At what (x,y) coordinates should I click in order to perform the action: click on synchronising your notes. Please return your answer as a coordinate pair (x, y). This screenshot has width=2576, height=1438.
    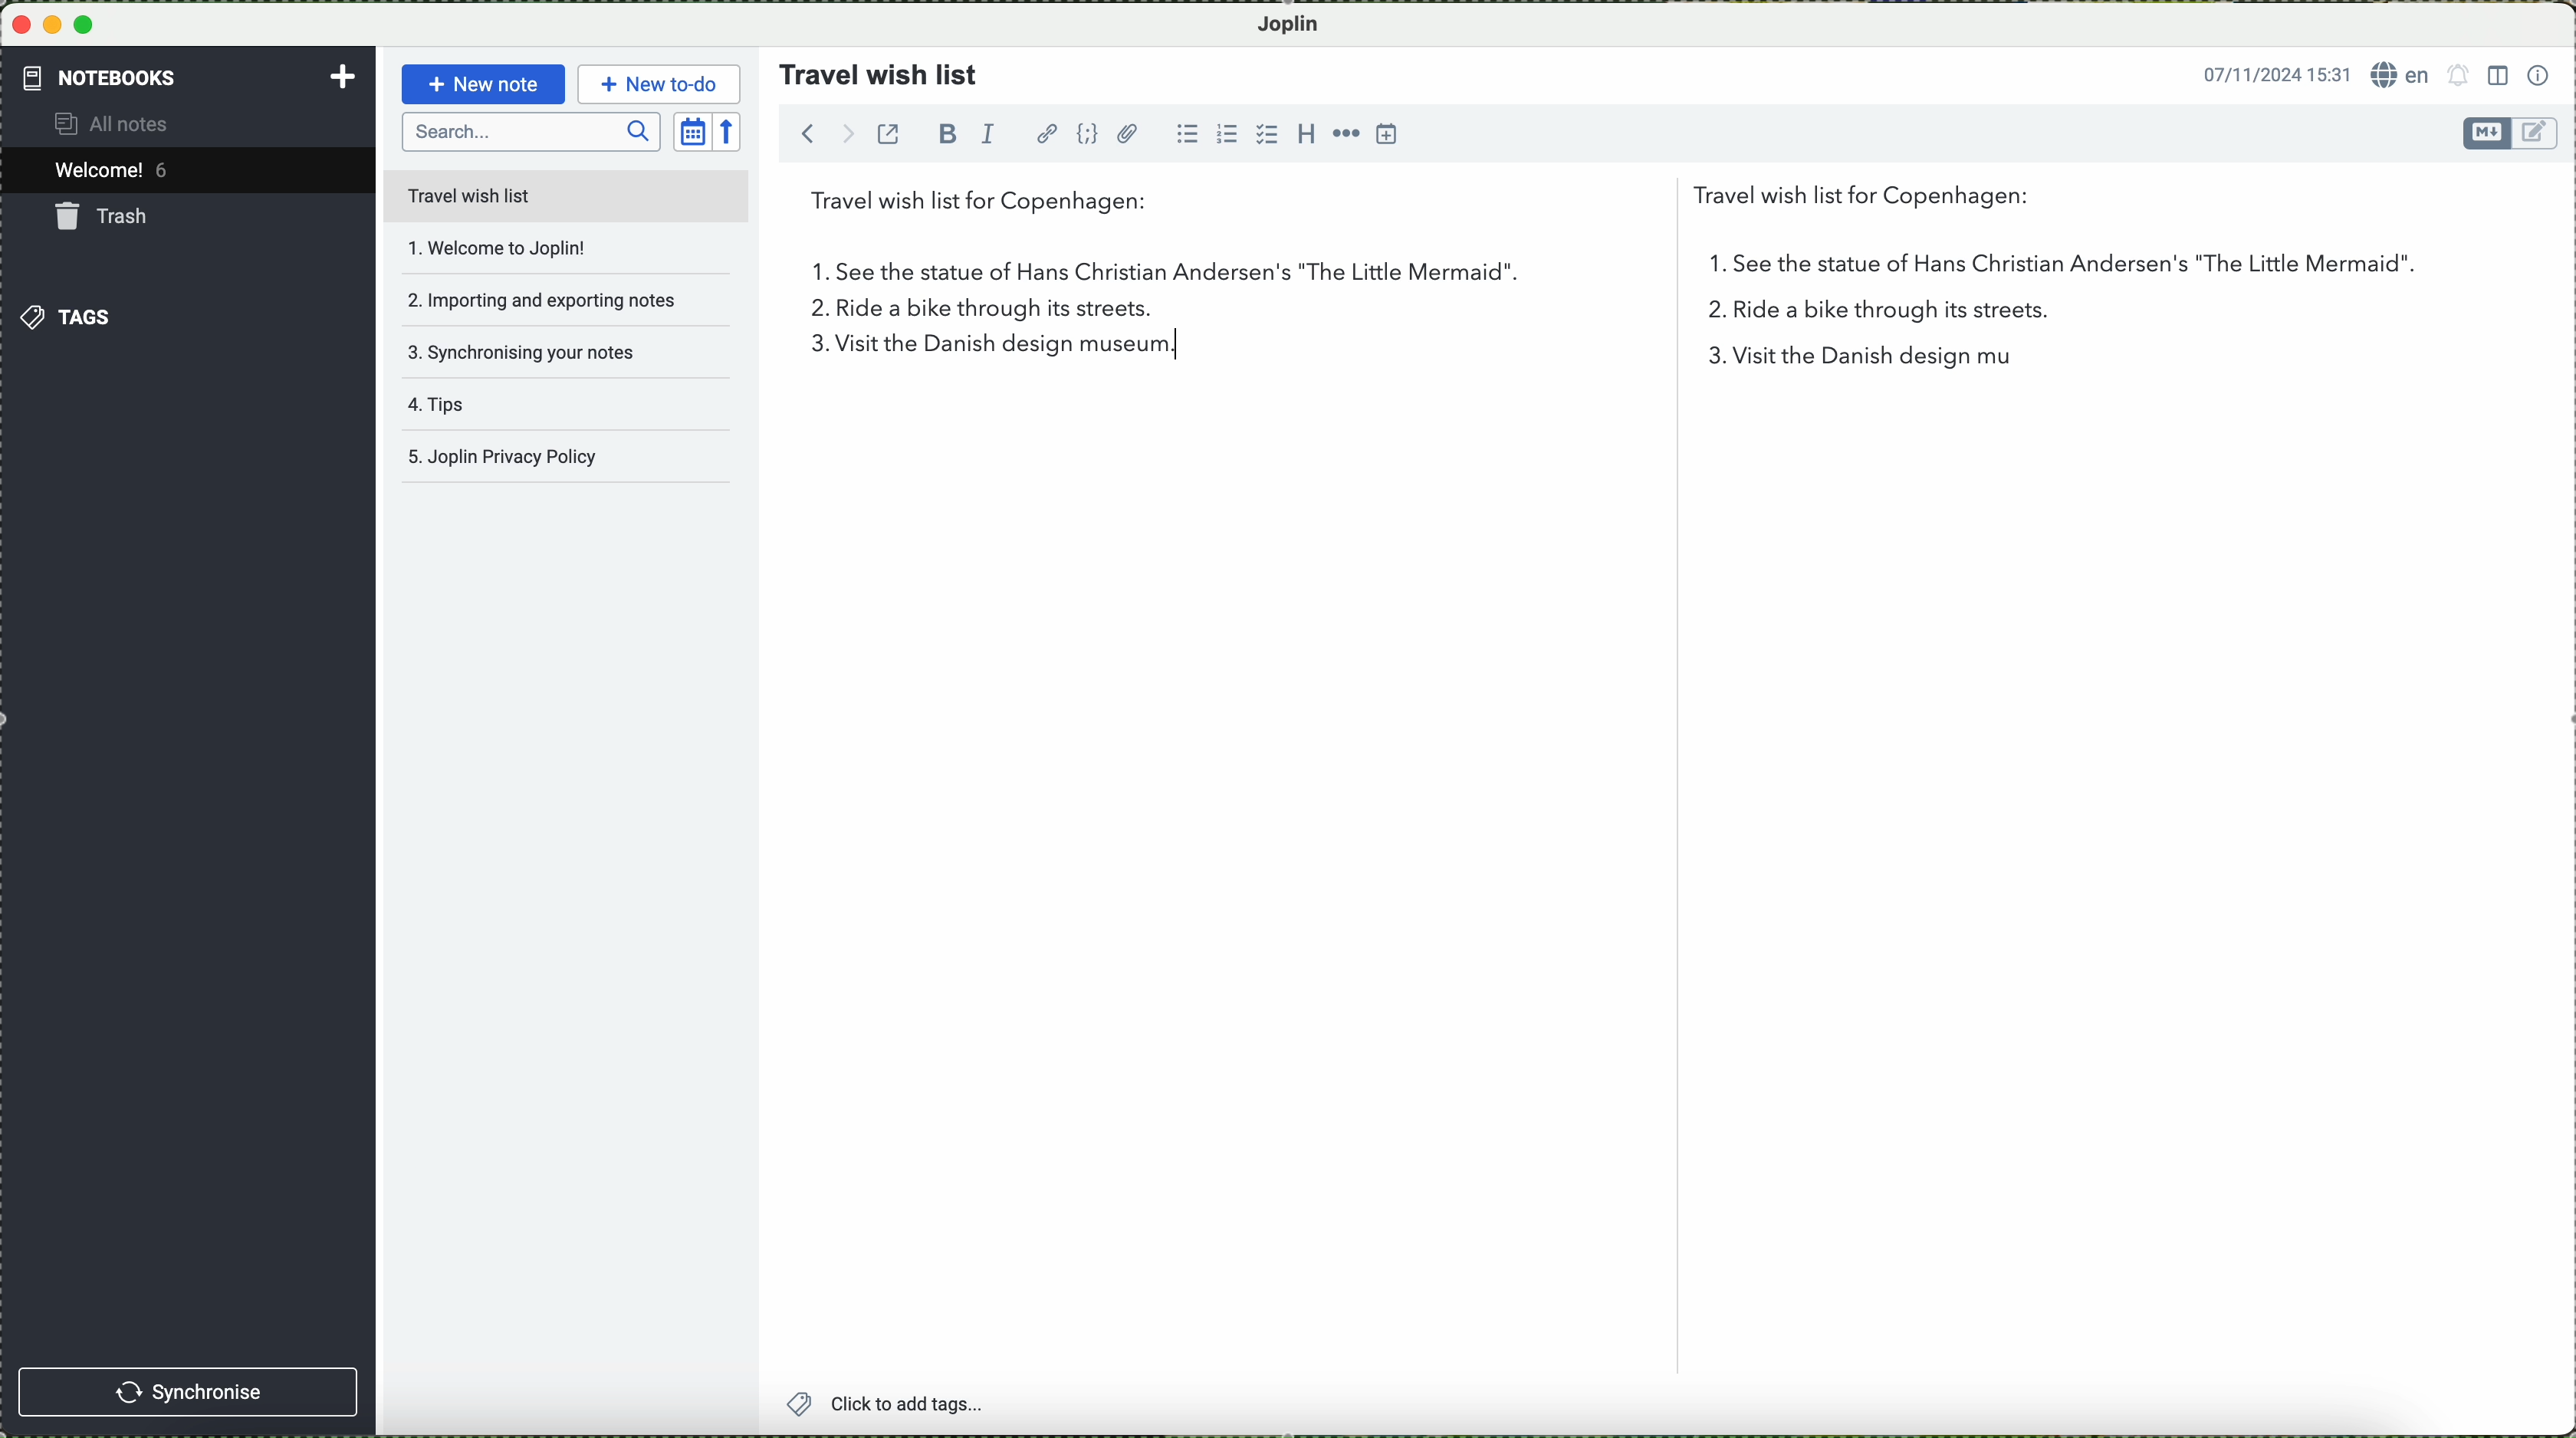
    Looking at the image, I should click on (538, 351).